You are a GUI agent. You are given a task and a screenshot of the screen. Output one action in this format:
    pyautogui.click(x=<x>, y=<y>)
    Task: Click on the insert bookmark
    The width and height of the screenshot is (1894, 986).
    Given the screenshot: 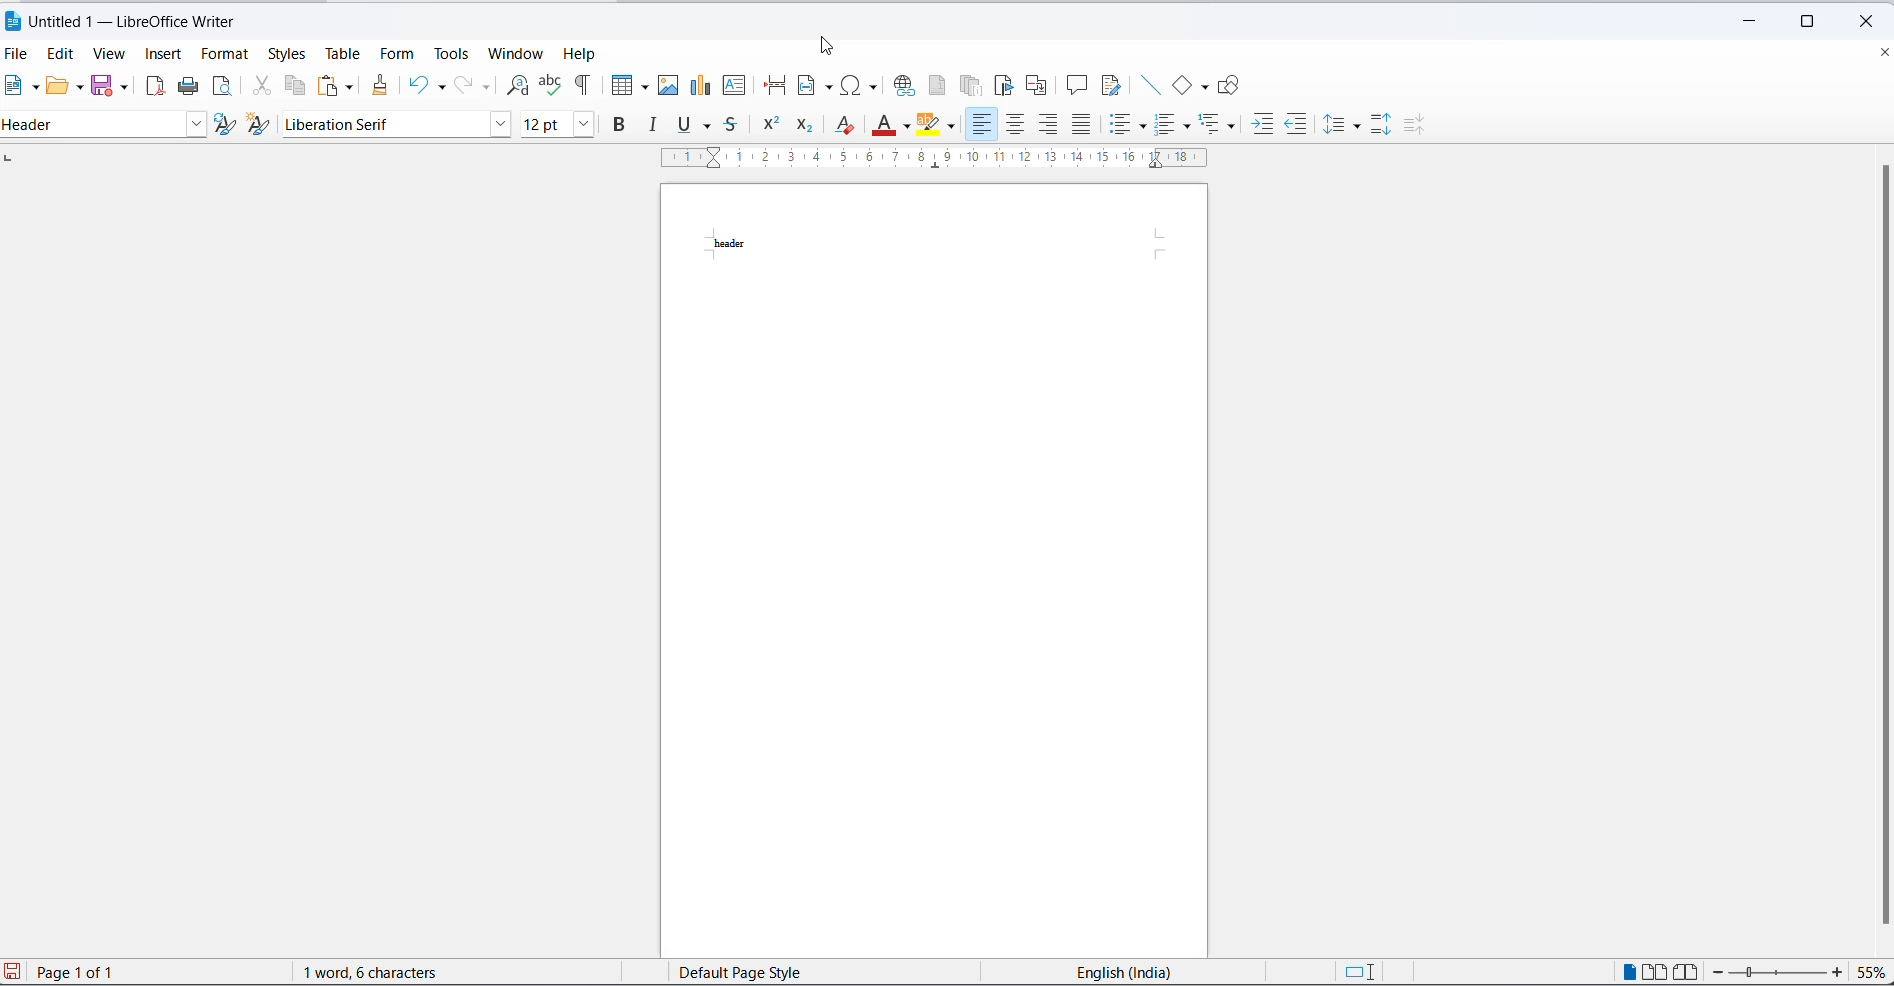 What is the action you would take?
    pyautogui.click(x=1004, y=87)
    